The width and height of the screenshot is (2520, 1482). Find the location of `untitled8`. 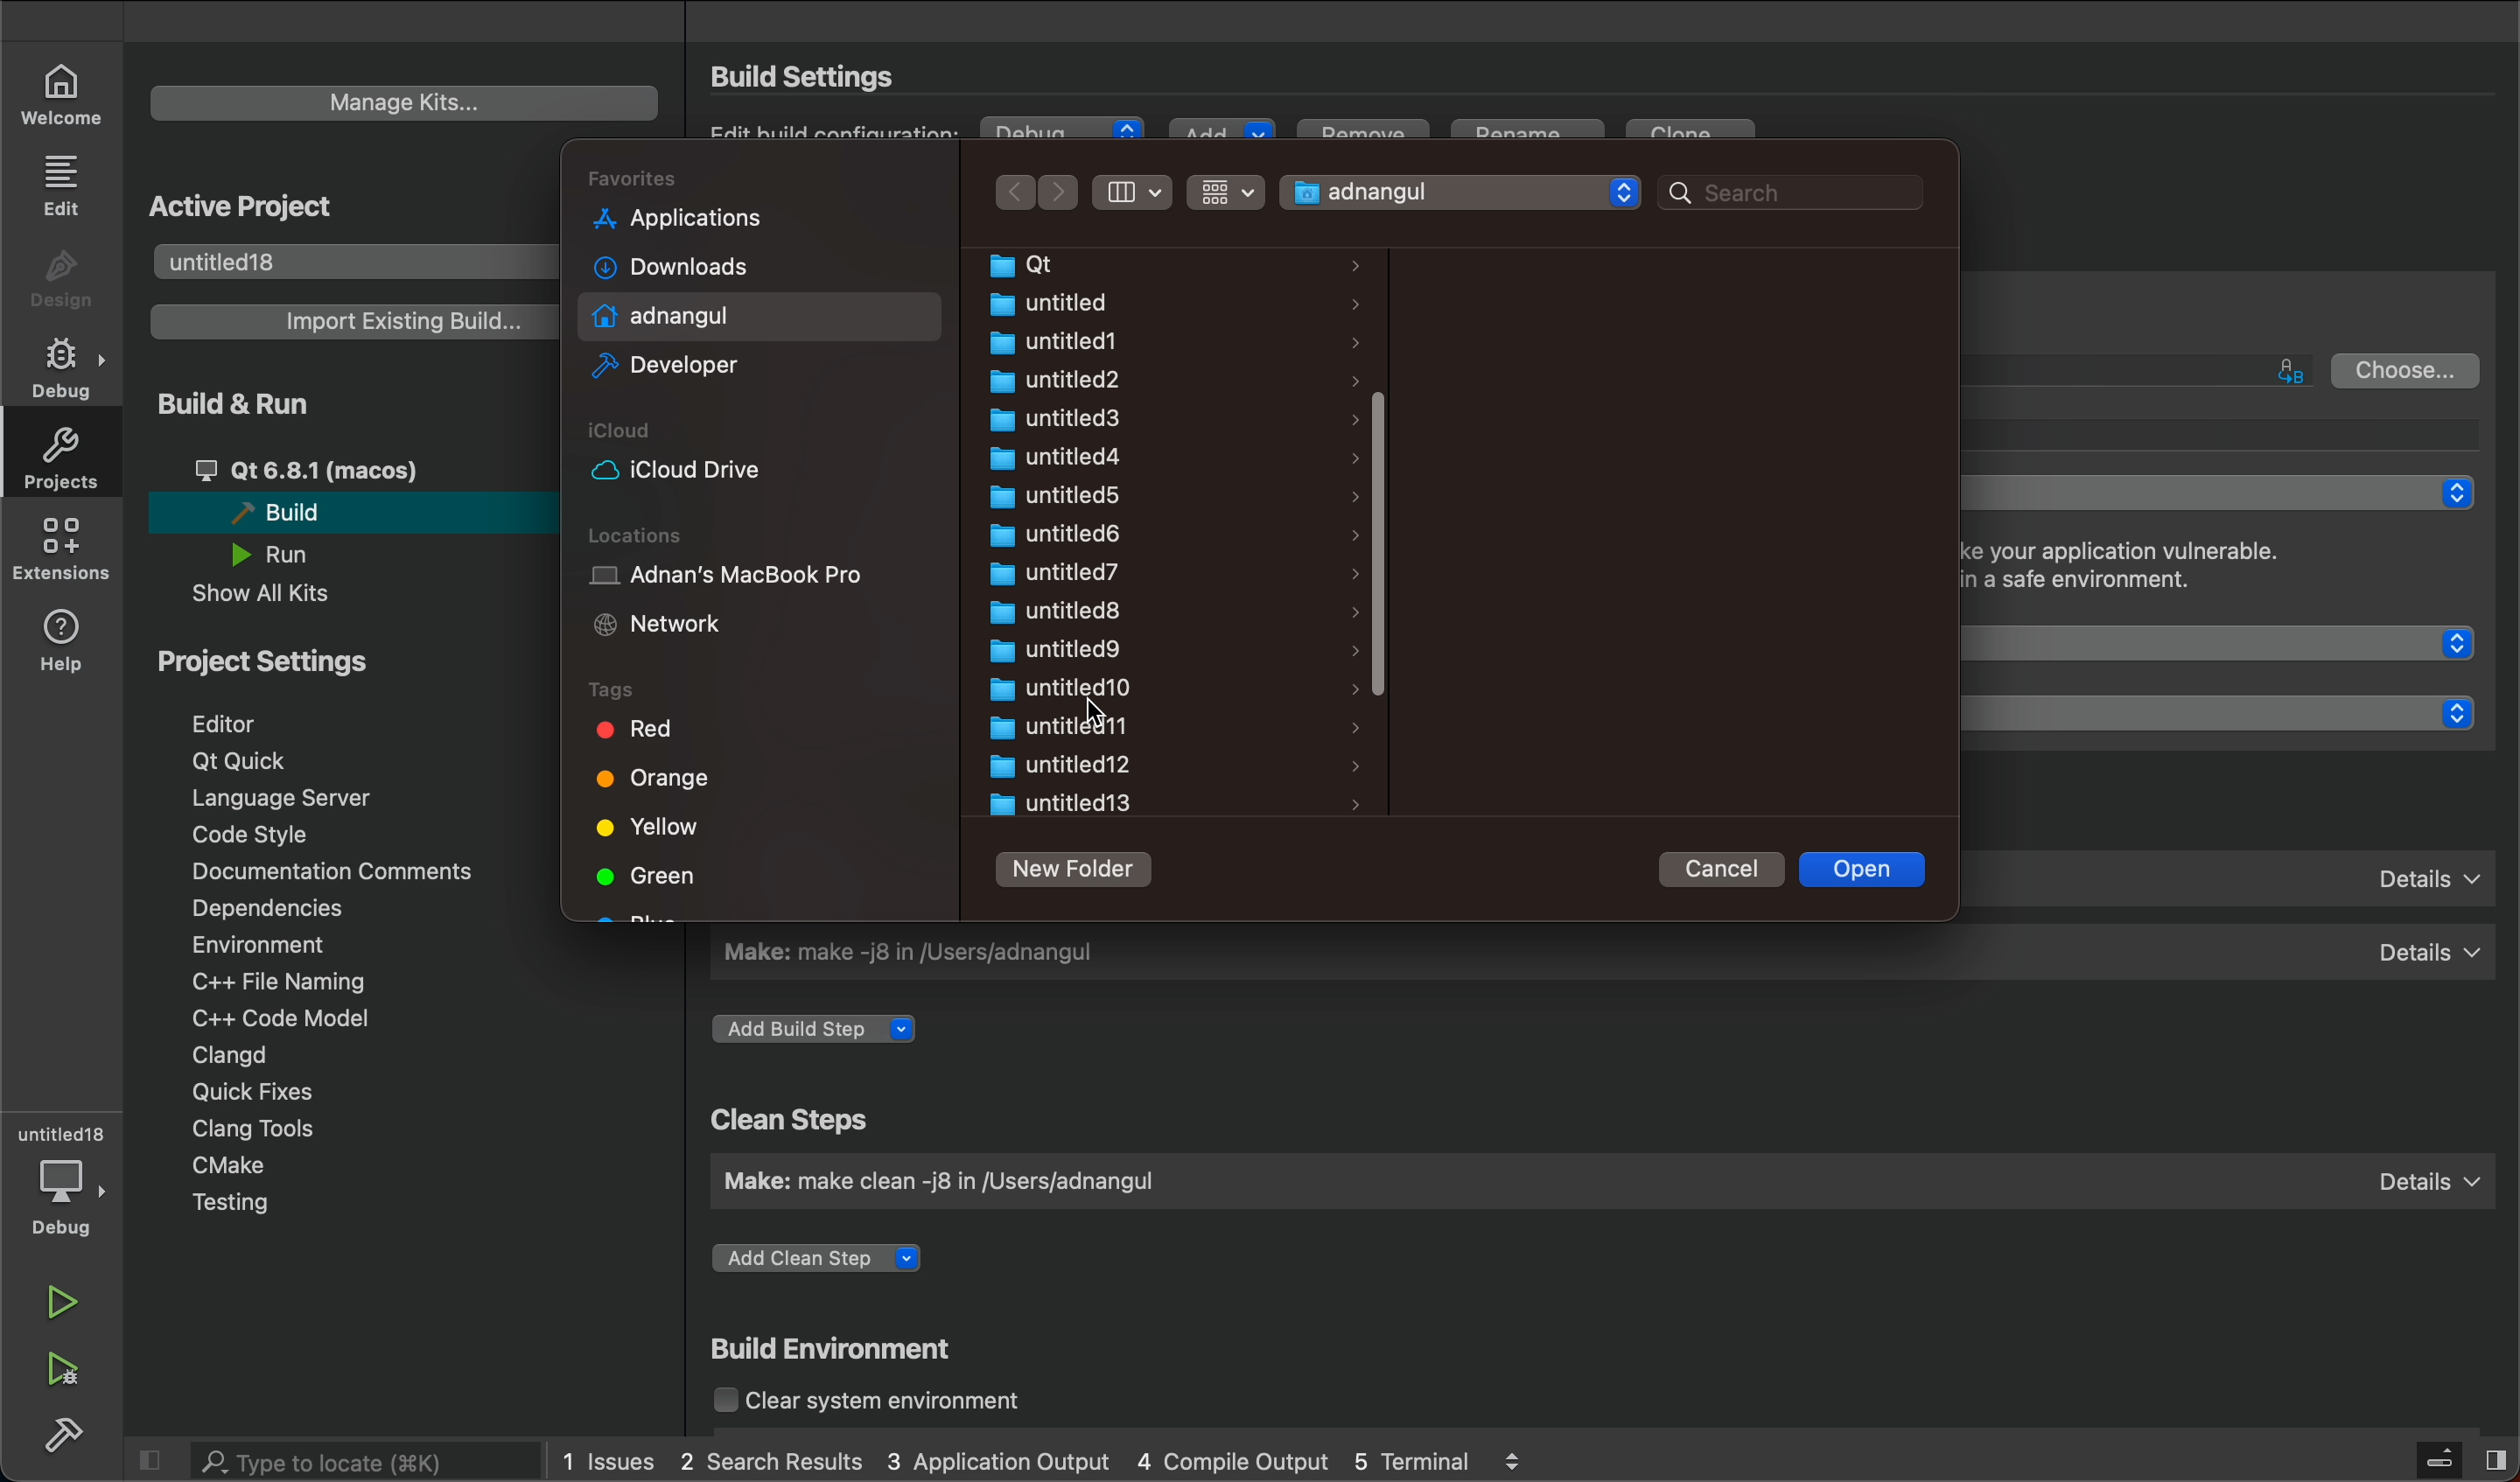

untitled8 is located at coordinates (1161, 611).